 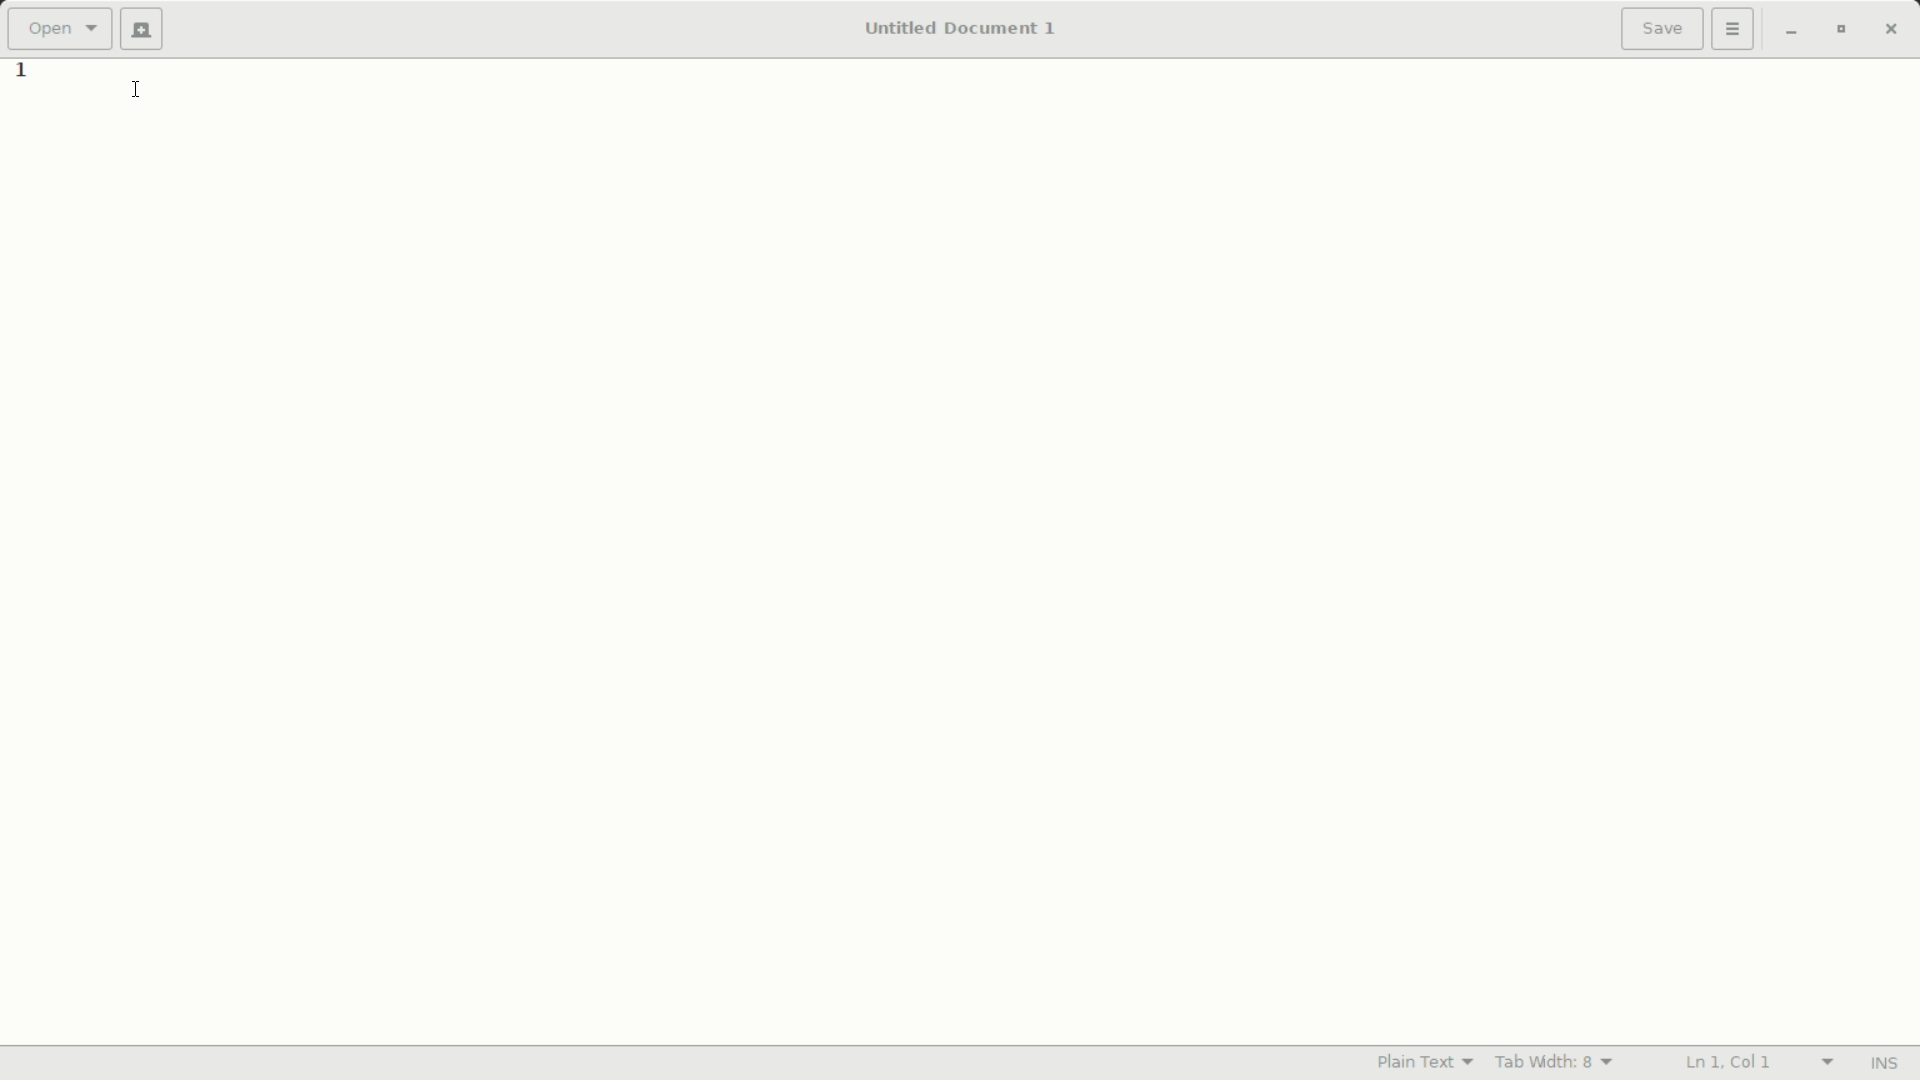 What do you see at coordinates (961, 29) in the screenshot?
I see `Untitled Document 1` at bounding box center [961, 29].